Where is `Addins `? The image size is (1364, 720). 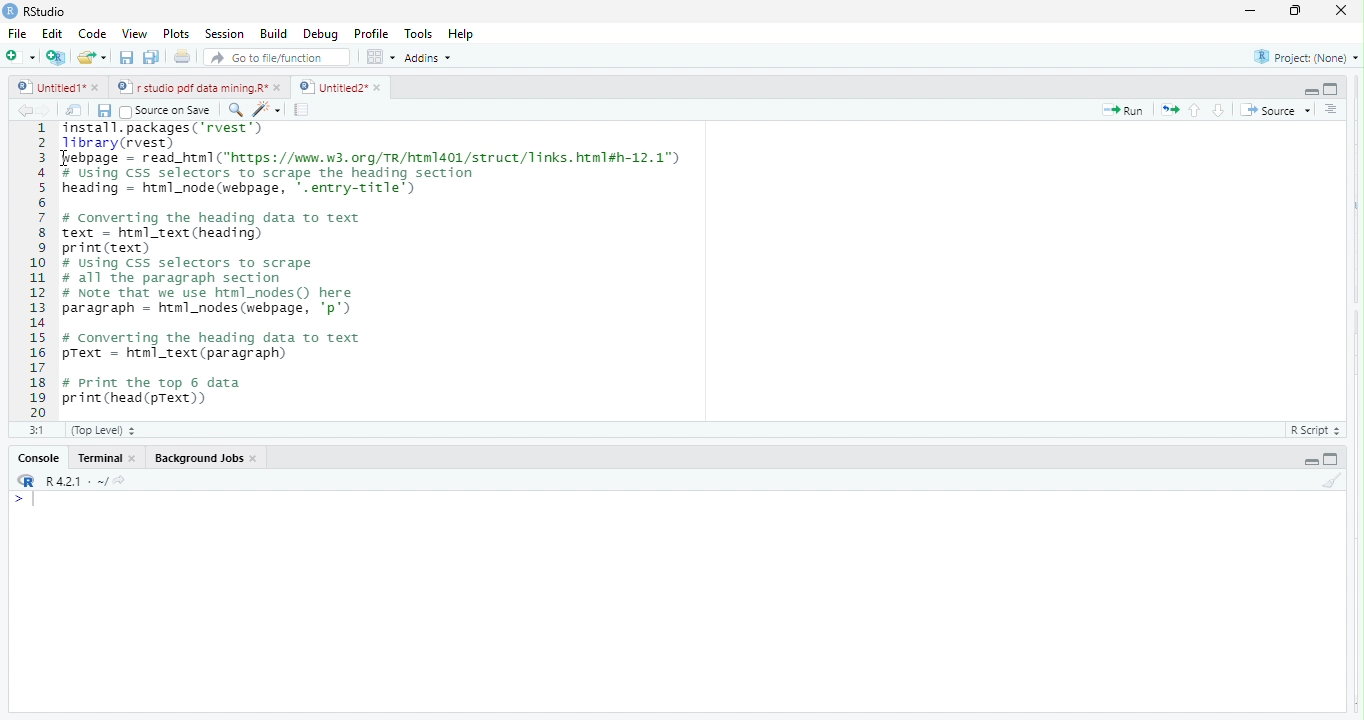 Addins  is located at coordinates (432, 57).